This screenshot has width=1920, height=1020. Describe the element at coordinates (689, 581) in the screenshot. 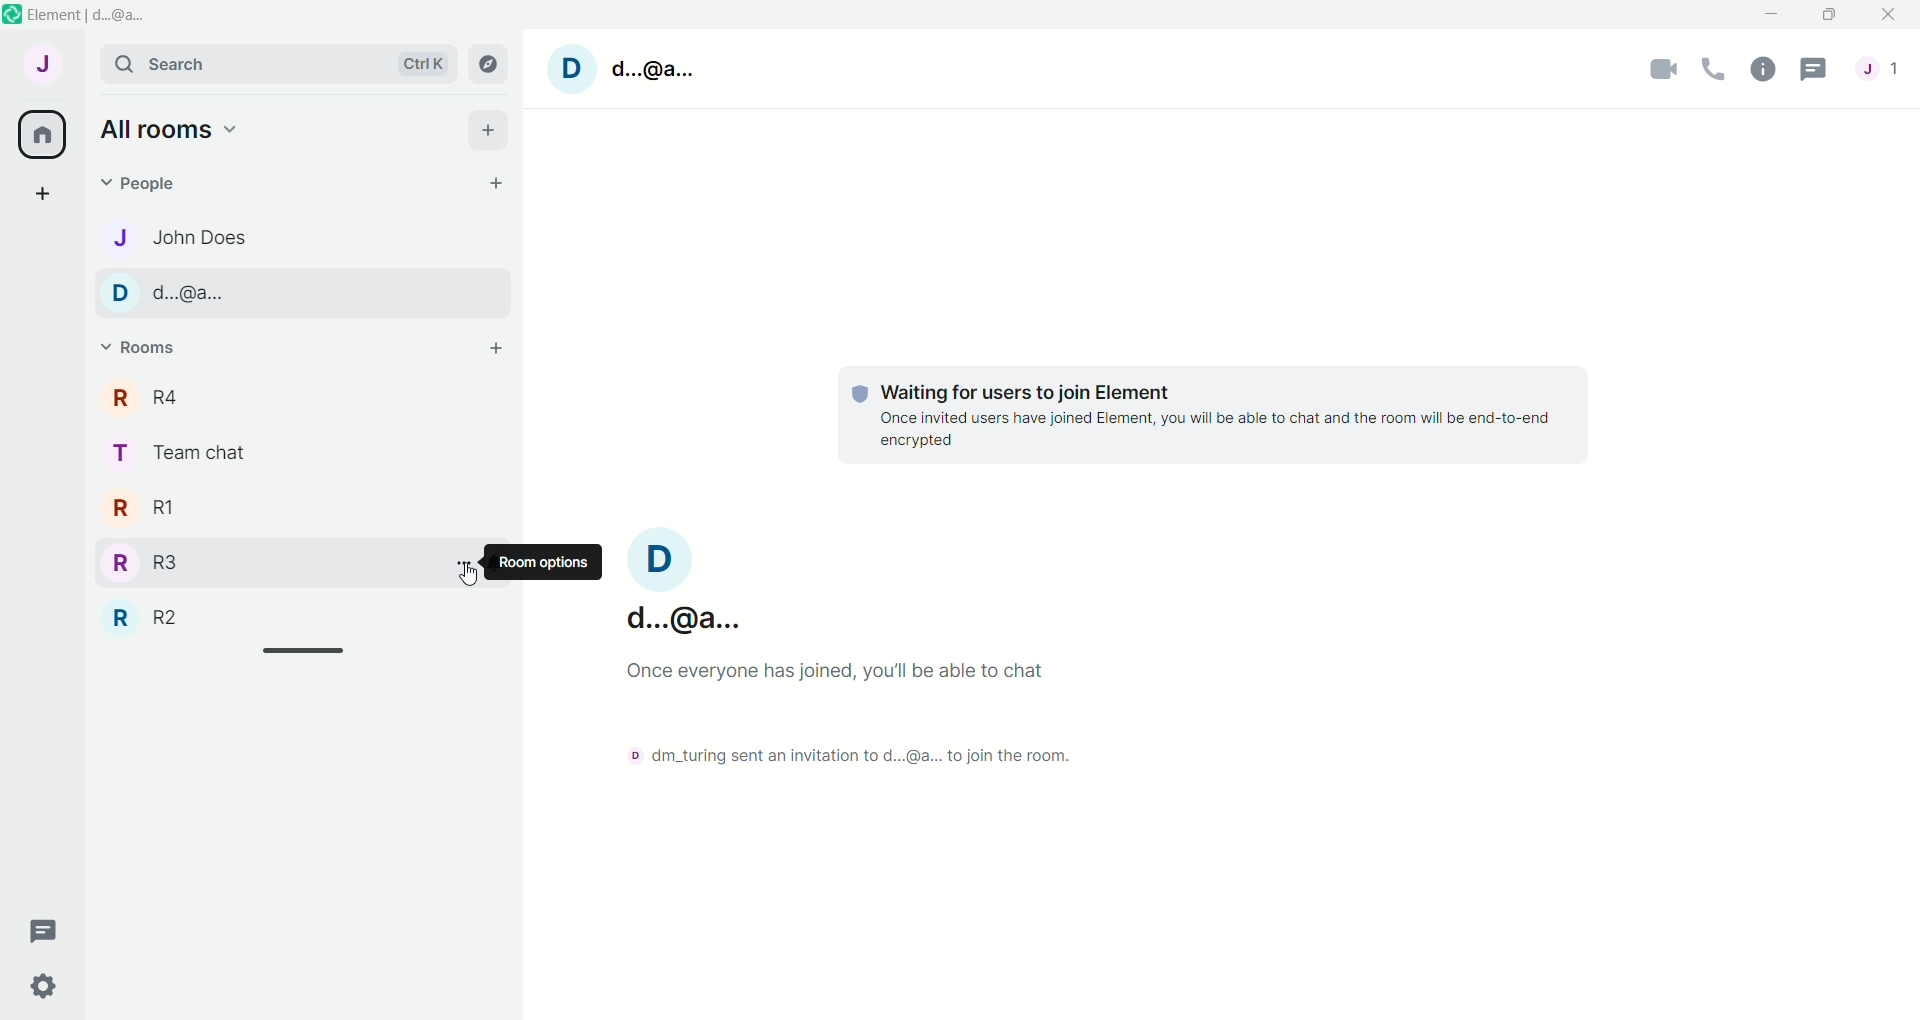

I see `account: d...@a...` at that location.